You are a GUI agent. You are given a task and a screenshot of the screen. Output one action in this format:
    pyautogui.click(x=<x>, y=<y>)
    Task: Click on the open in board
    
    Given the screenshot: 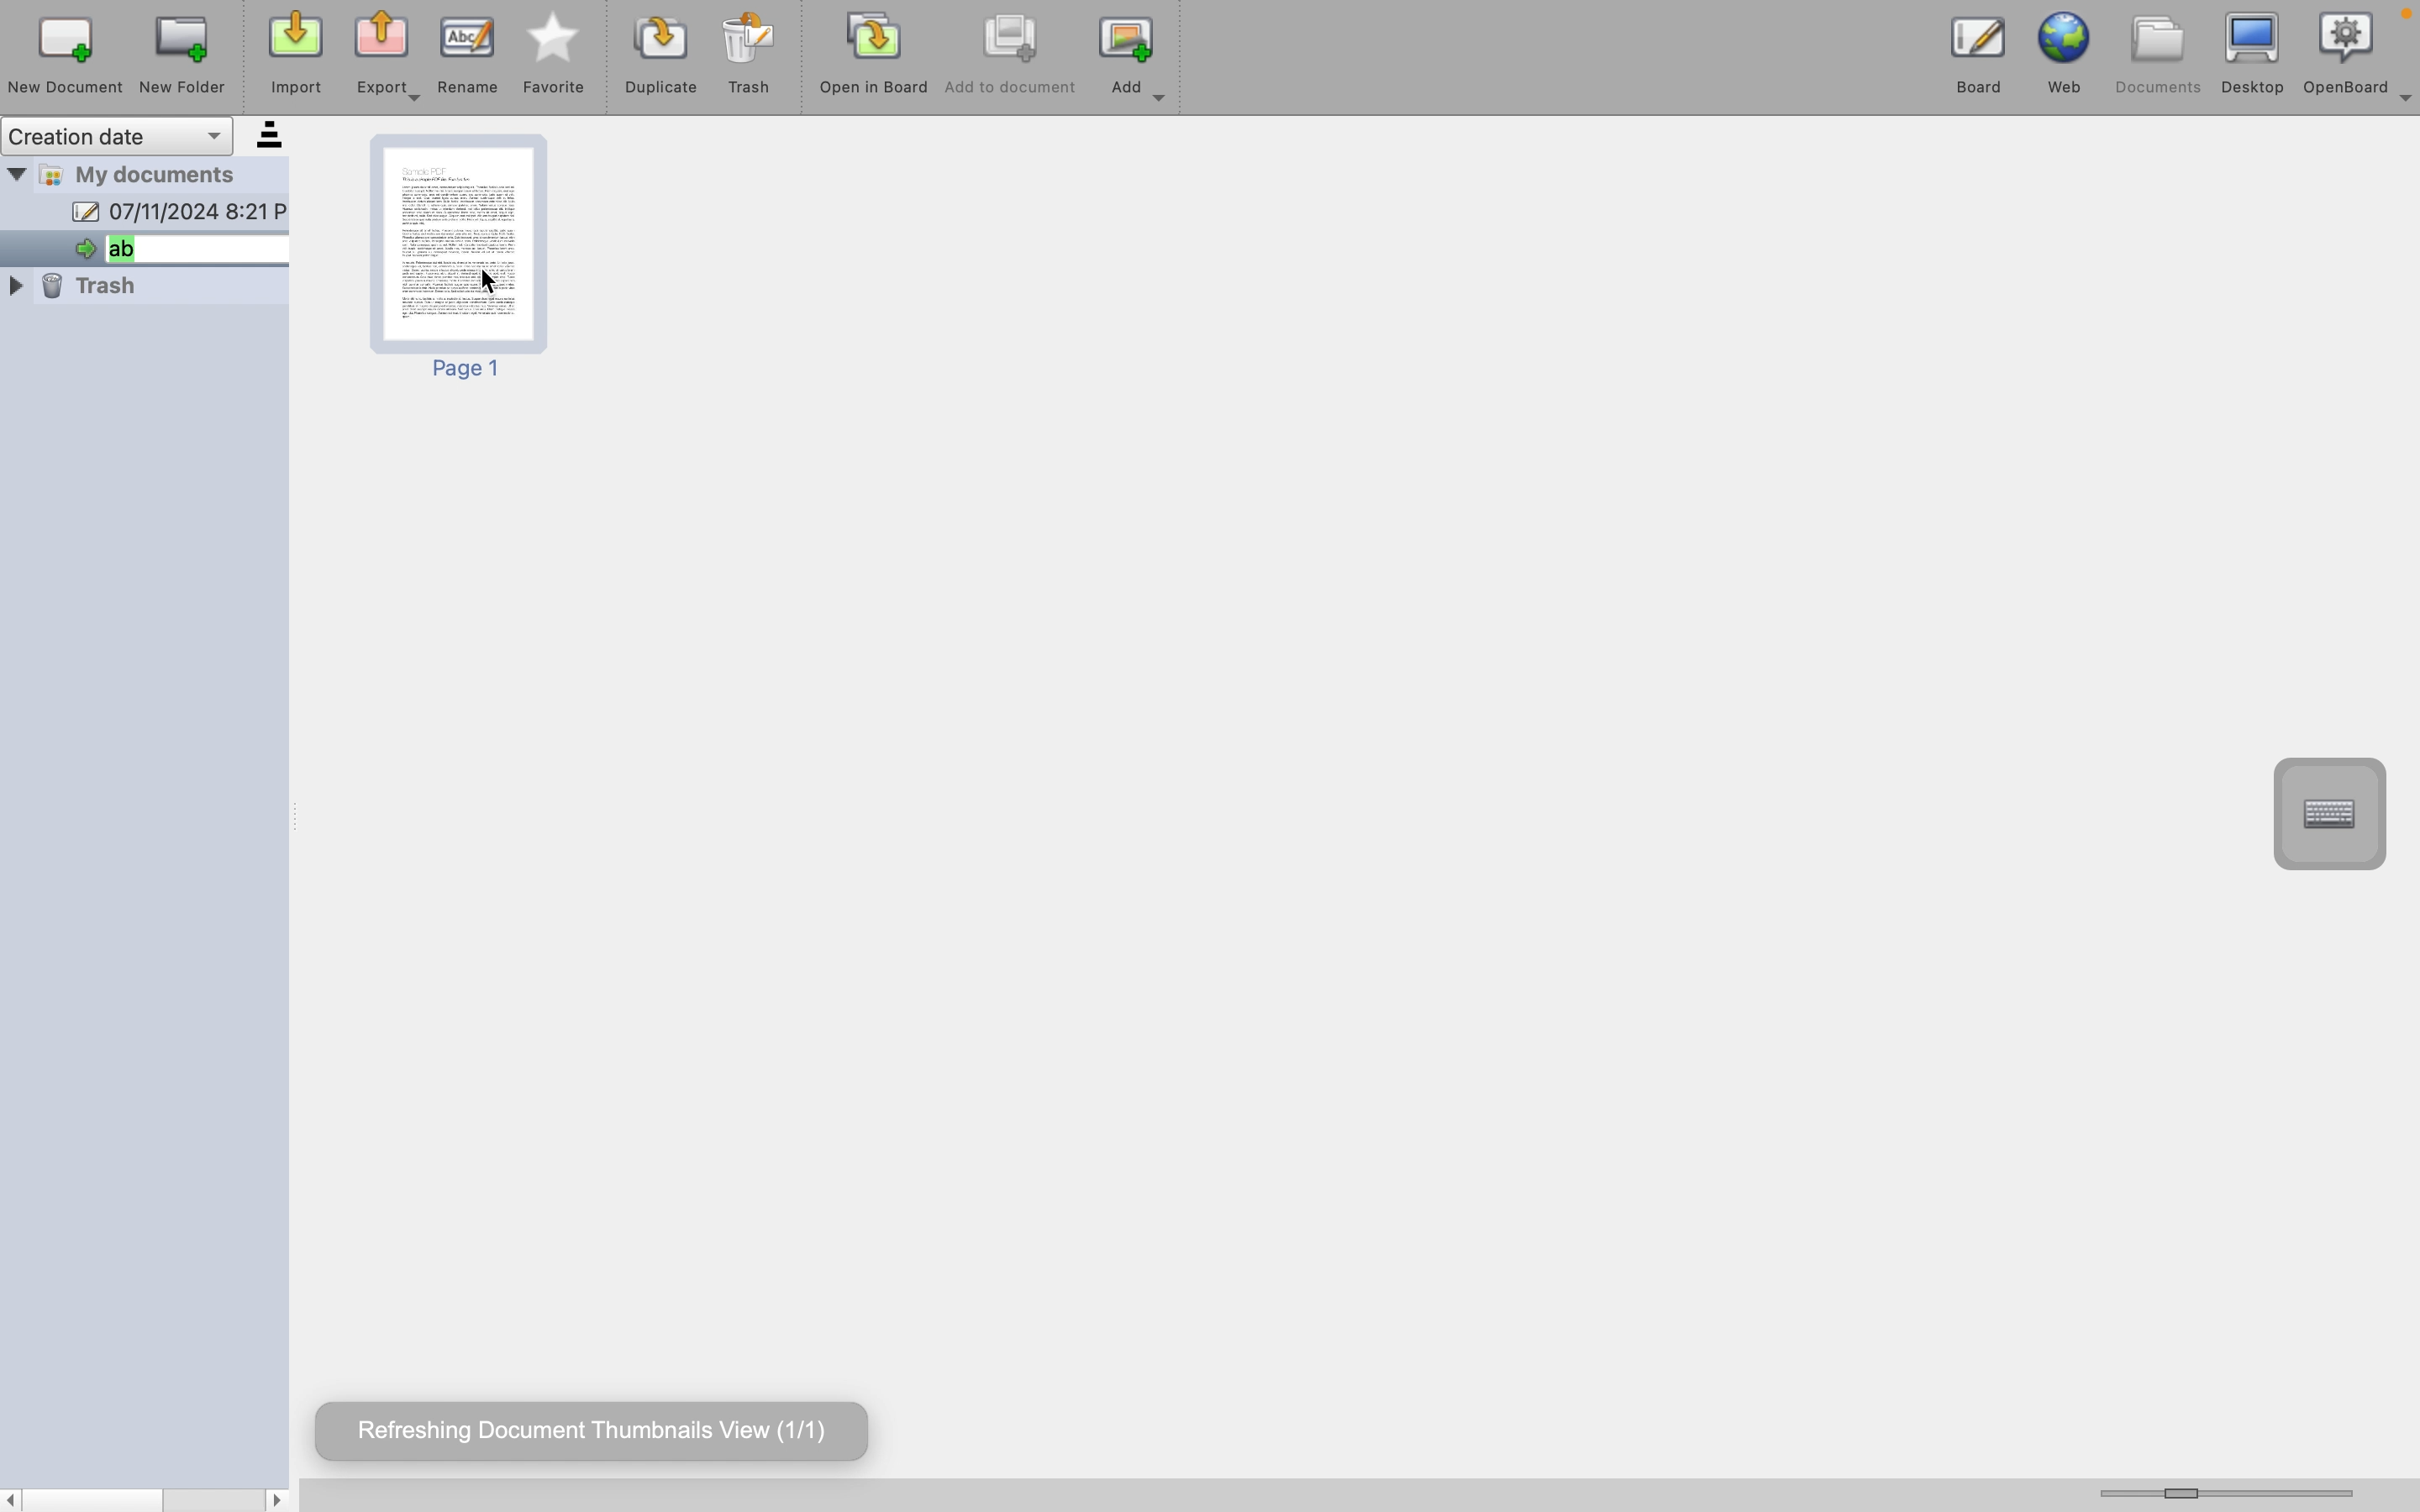 What is the action you would take?
    pyautogui.click(x=875, y=61)
    